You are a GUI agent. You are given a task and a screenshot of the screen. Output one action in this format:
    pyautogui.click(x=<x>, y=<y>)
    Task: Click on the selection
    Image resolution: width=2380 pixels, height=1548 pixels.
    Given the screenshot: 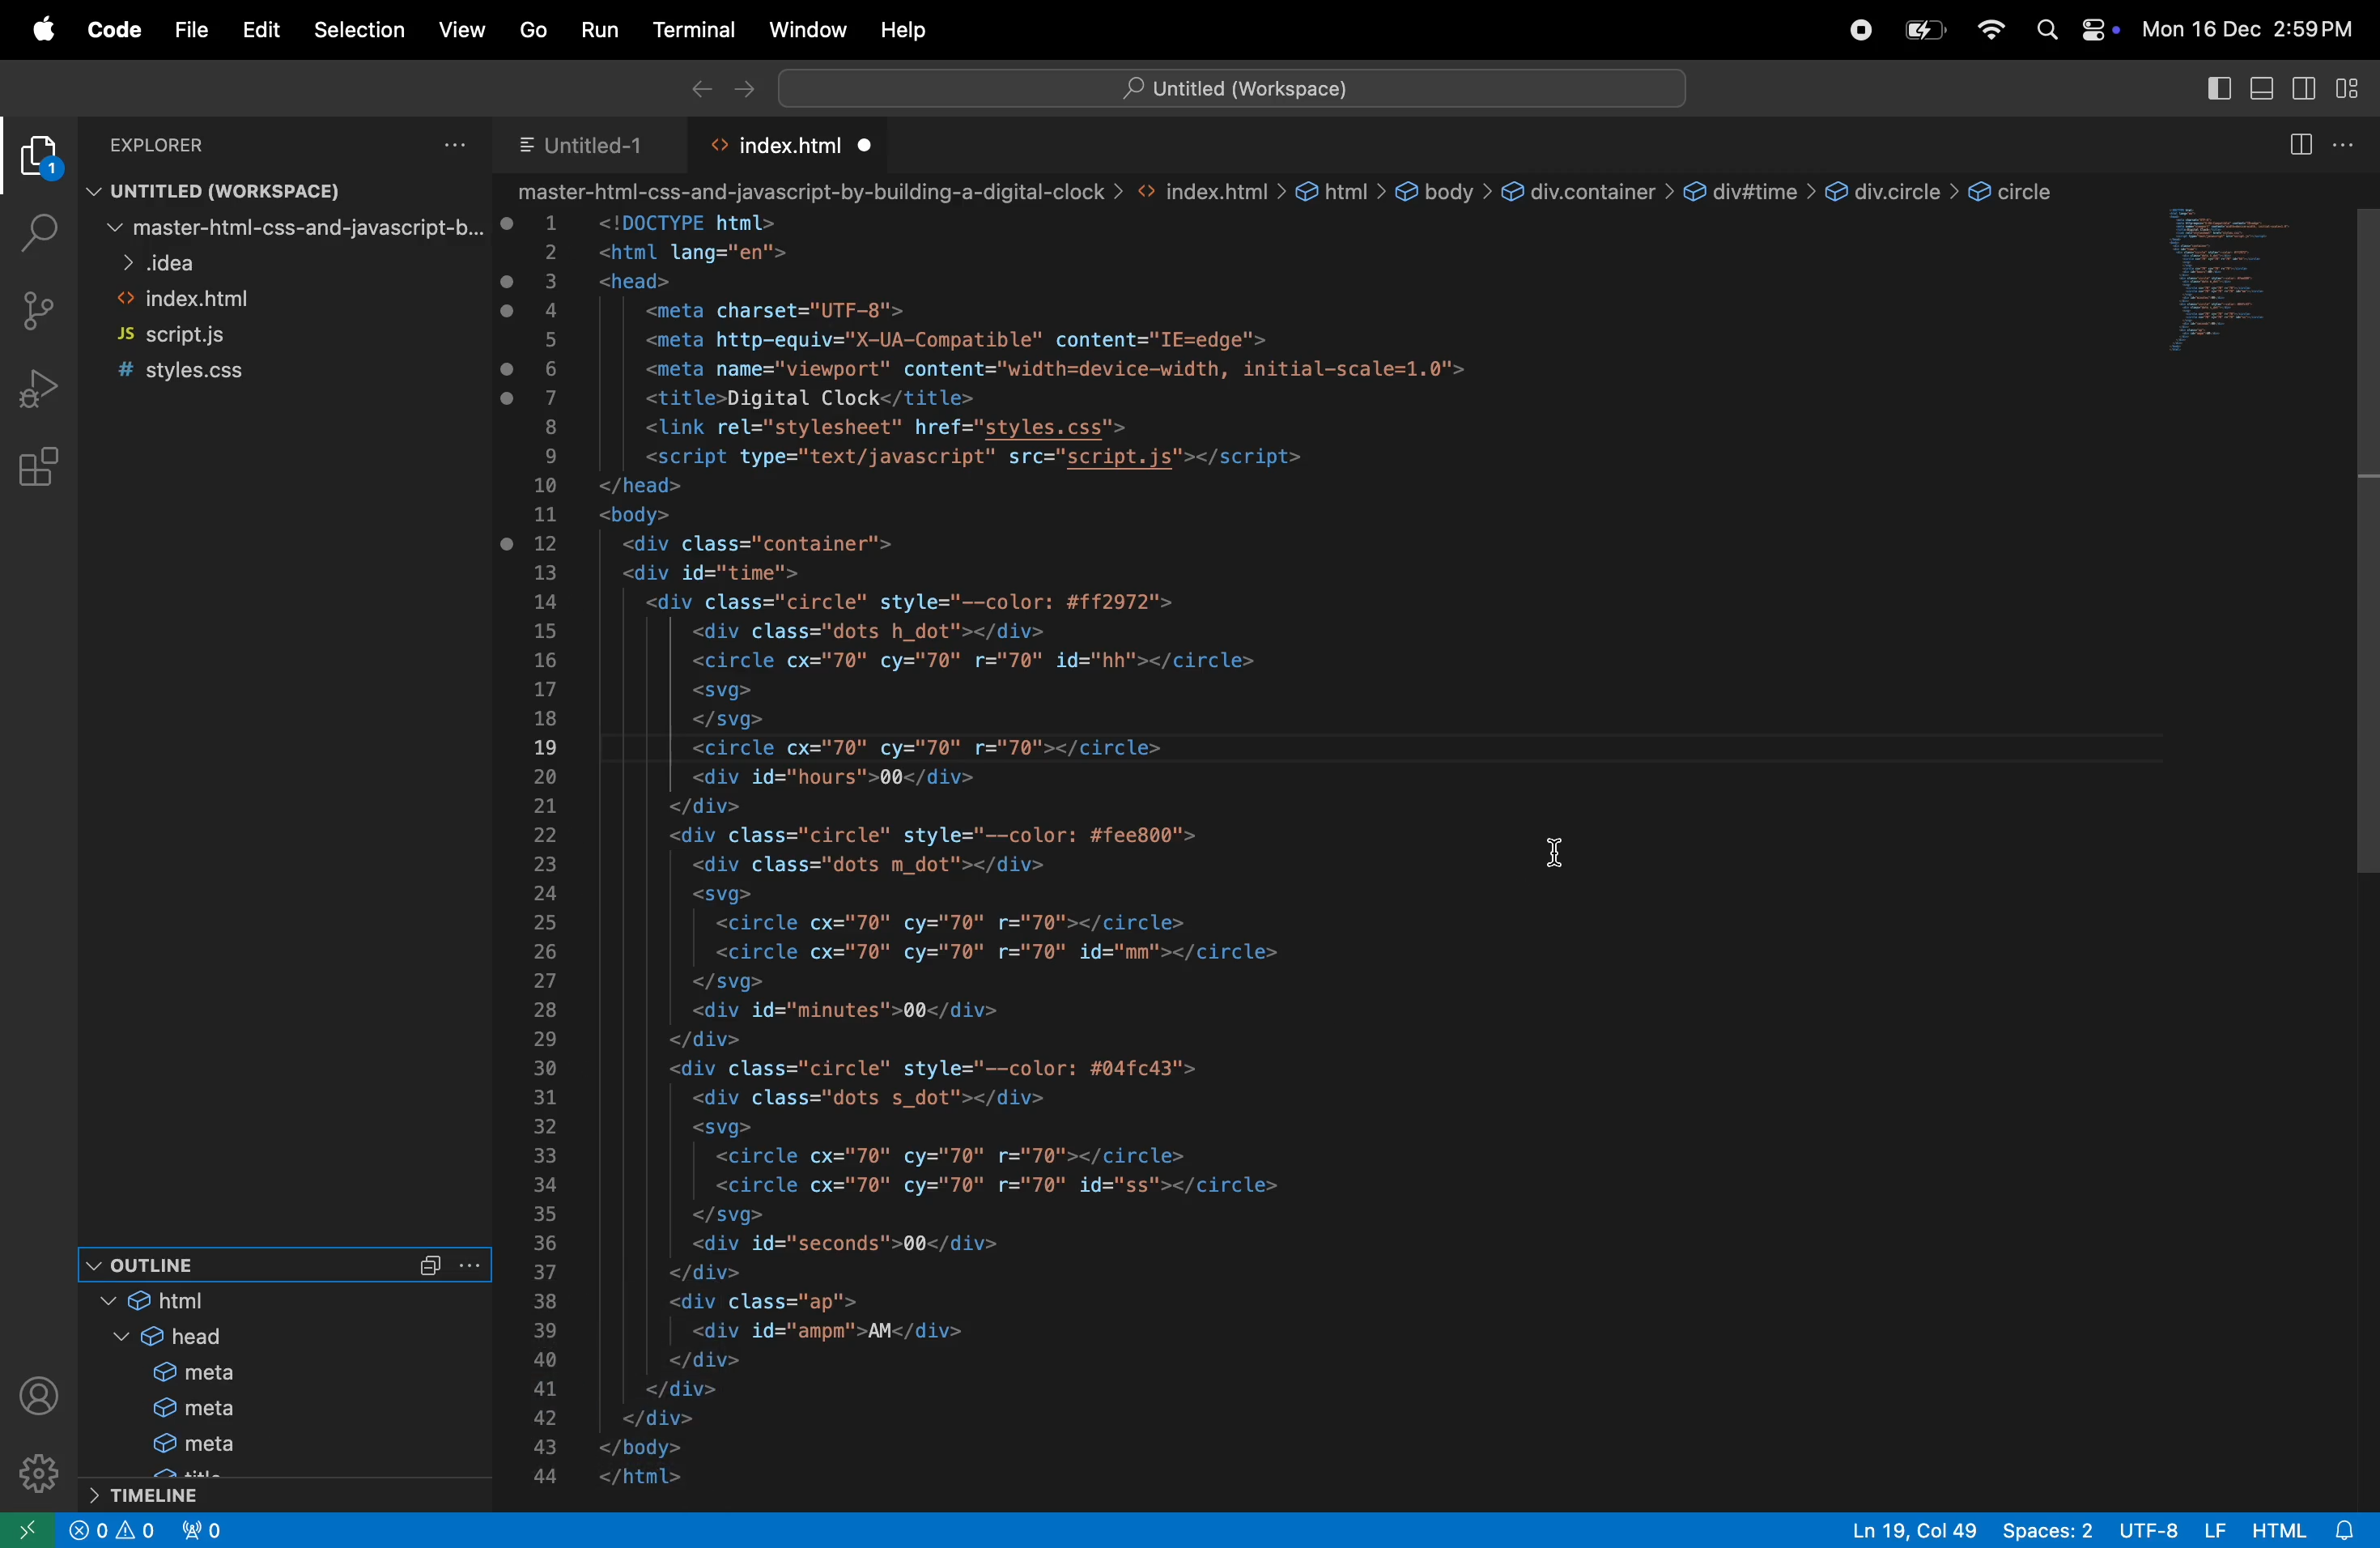 What is the action you would take?
    pyautogui.click(x=362, y=30)
    